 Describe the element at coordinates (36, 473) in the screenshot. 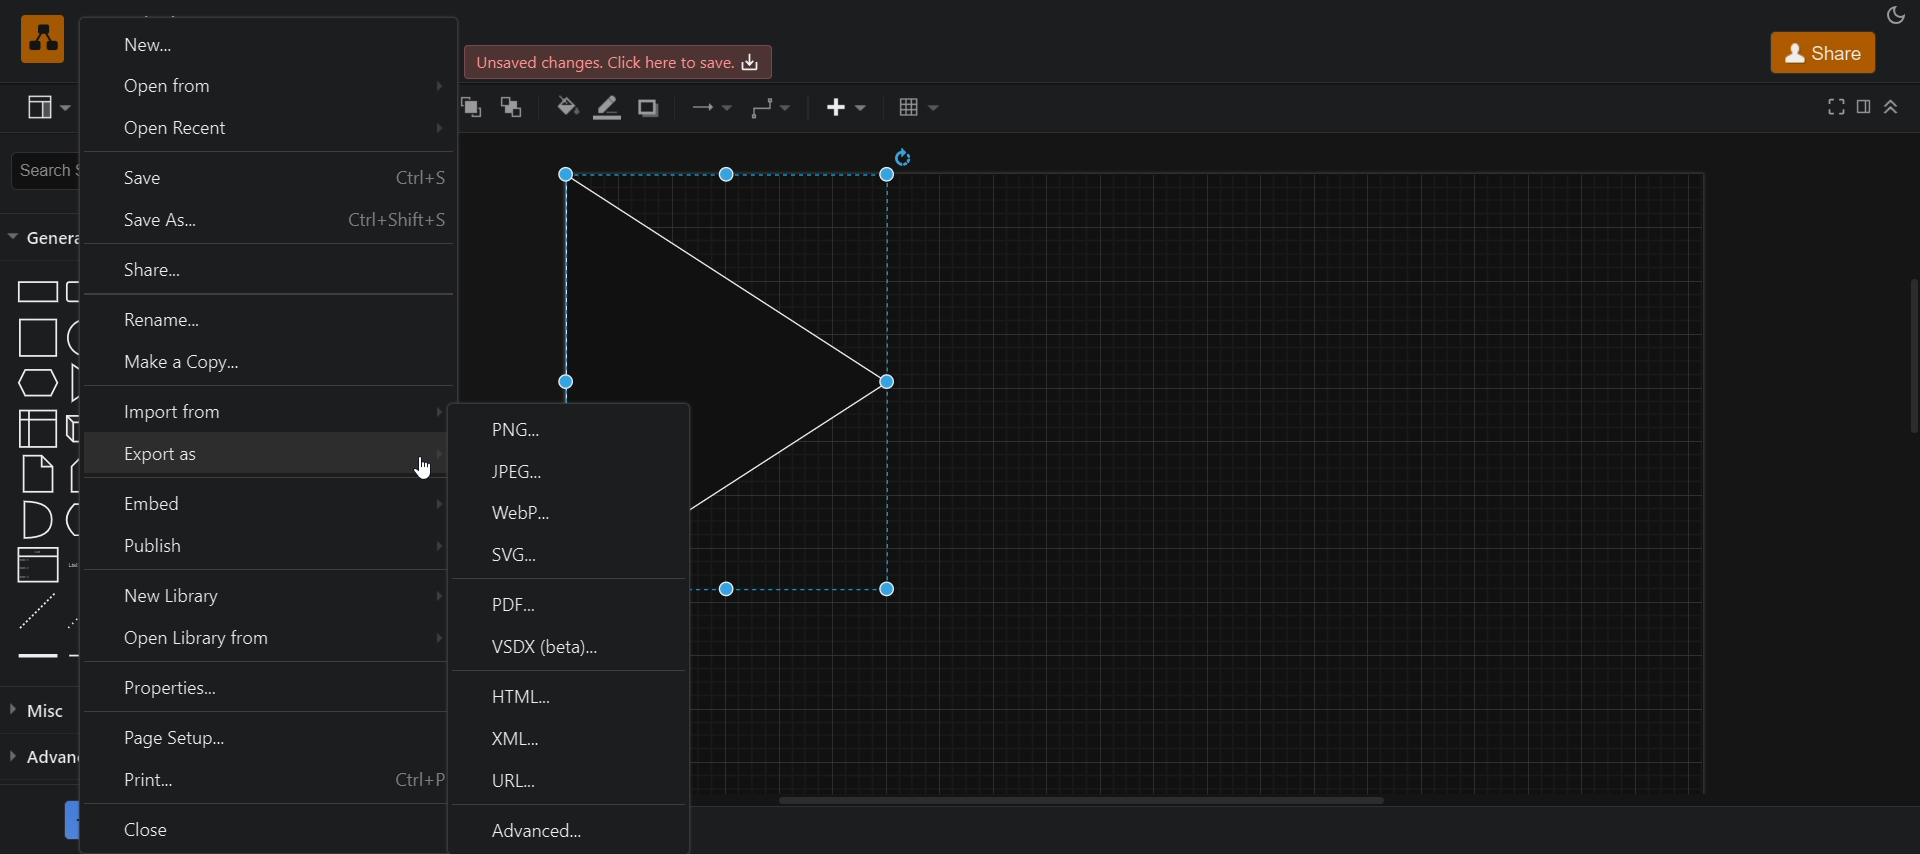

I see `note` at that location.